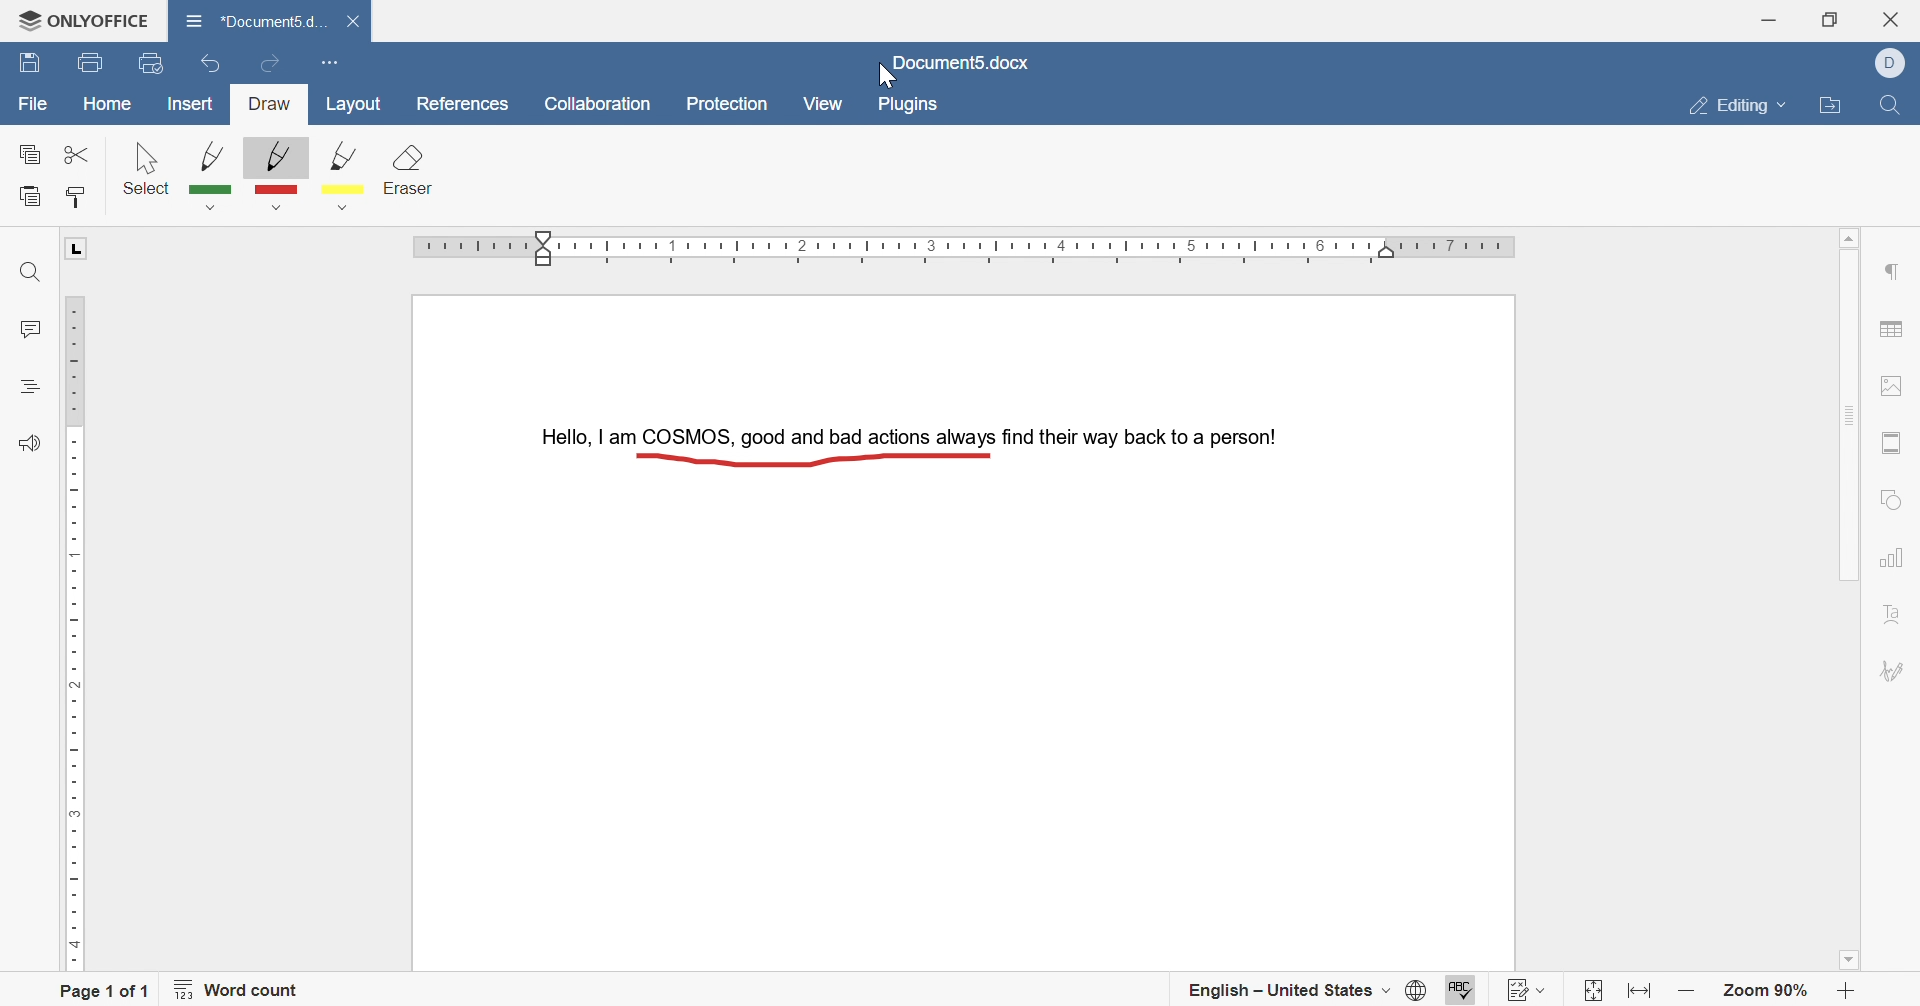 This screenshot has height=1006, width=1920. I want to click on minimize, so click(1768, 17).